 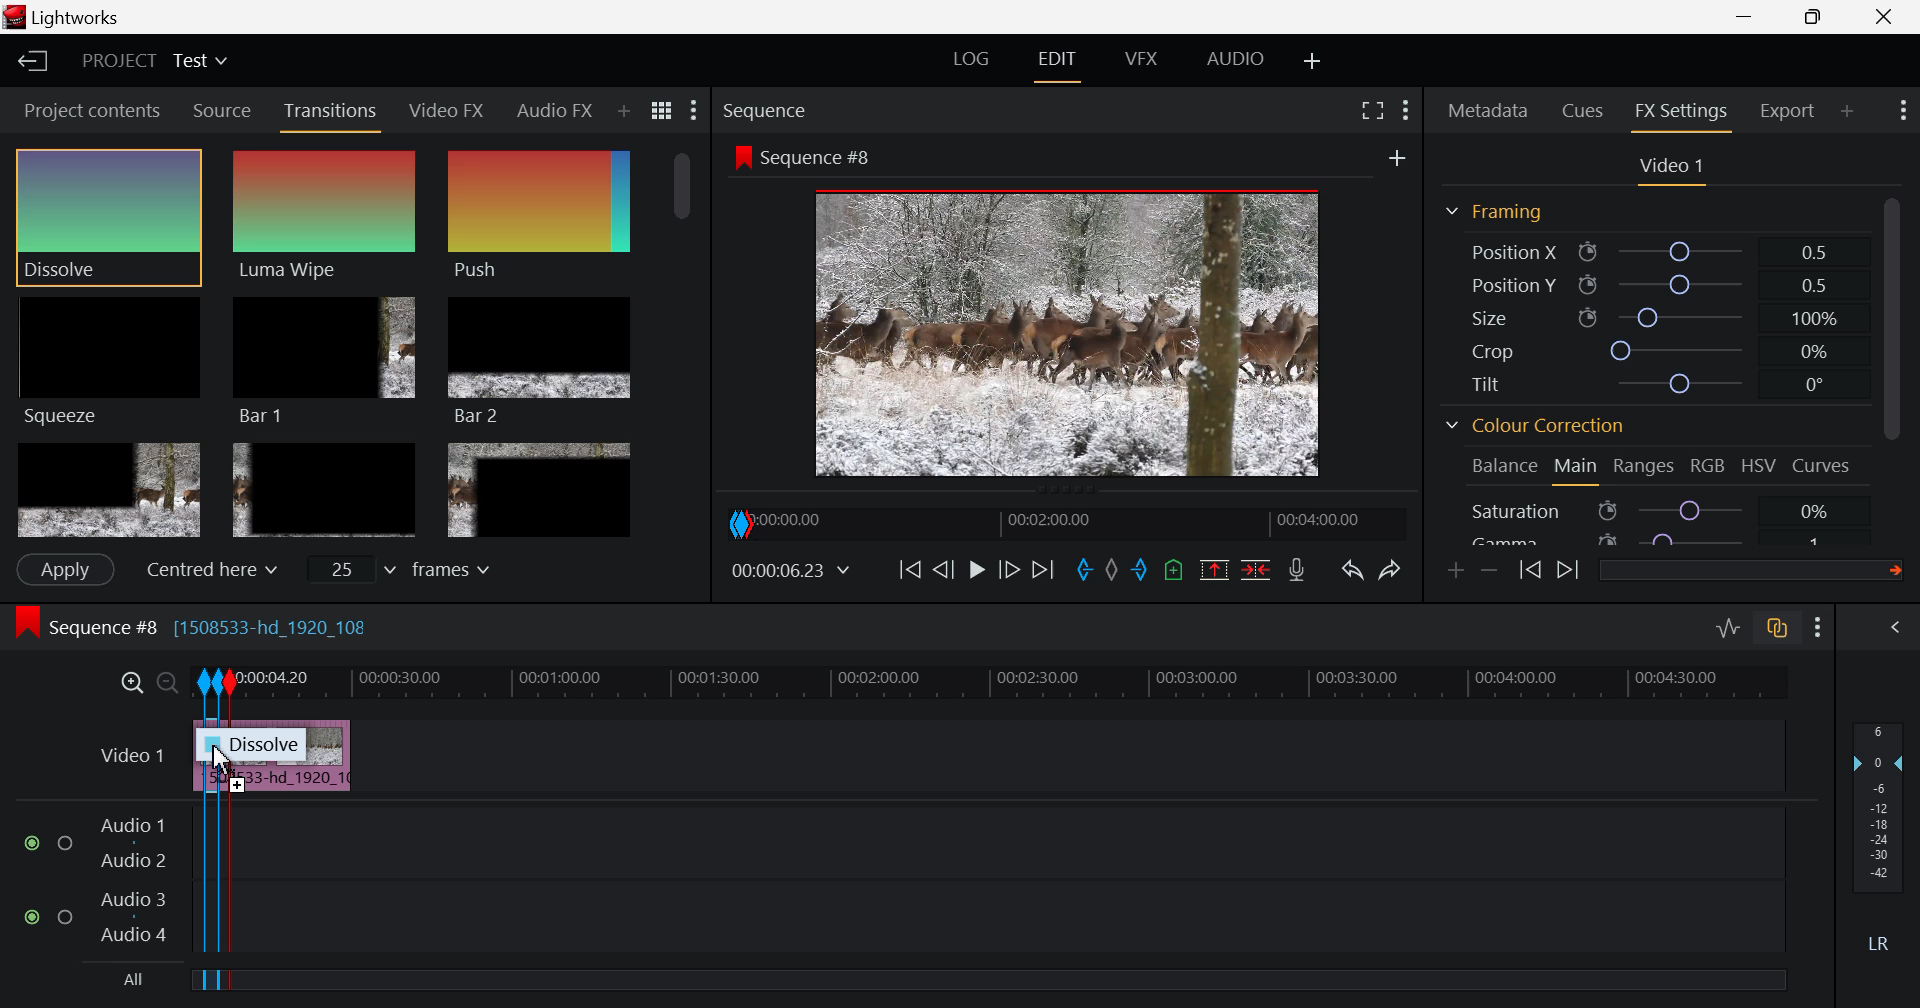 I want to click on Source, so click(x=220, y=109).